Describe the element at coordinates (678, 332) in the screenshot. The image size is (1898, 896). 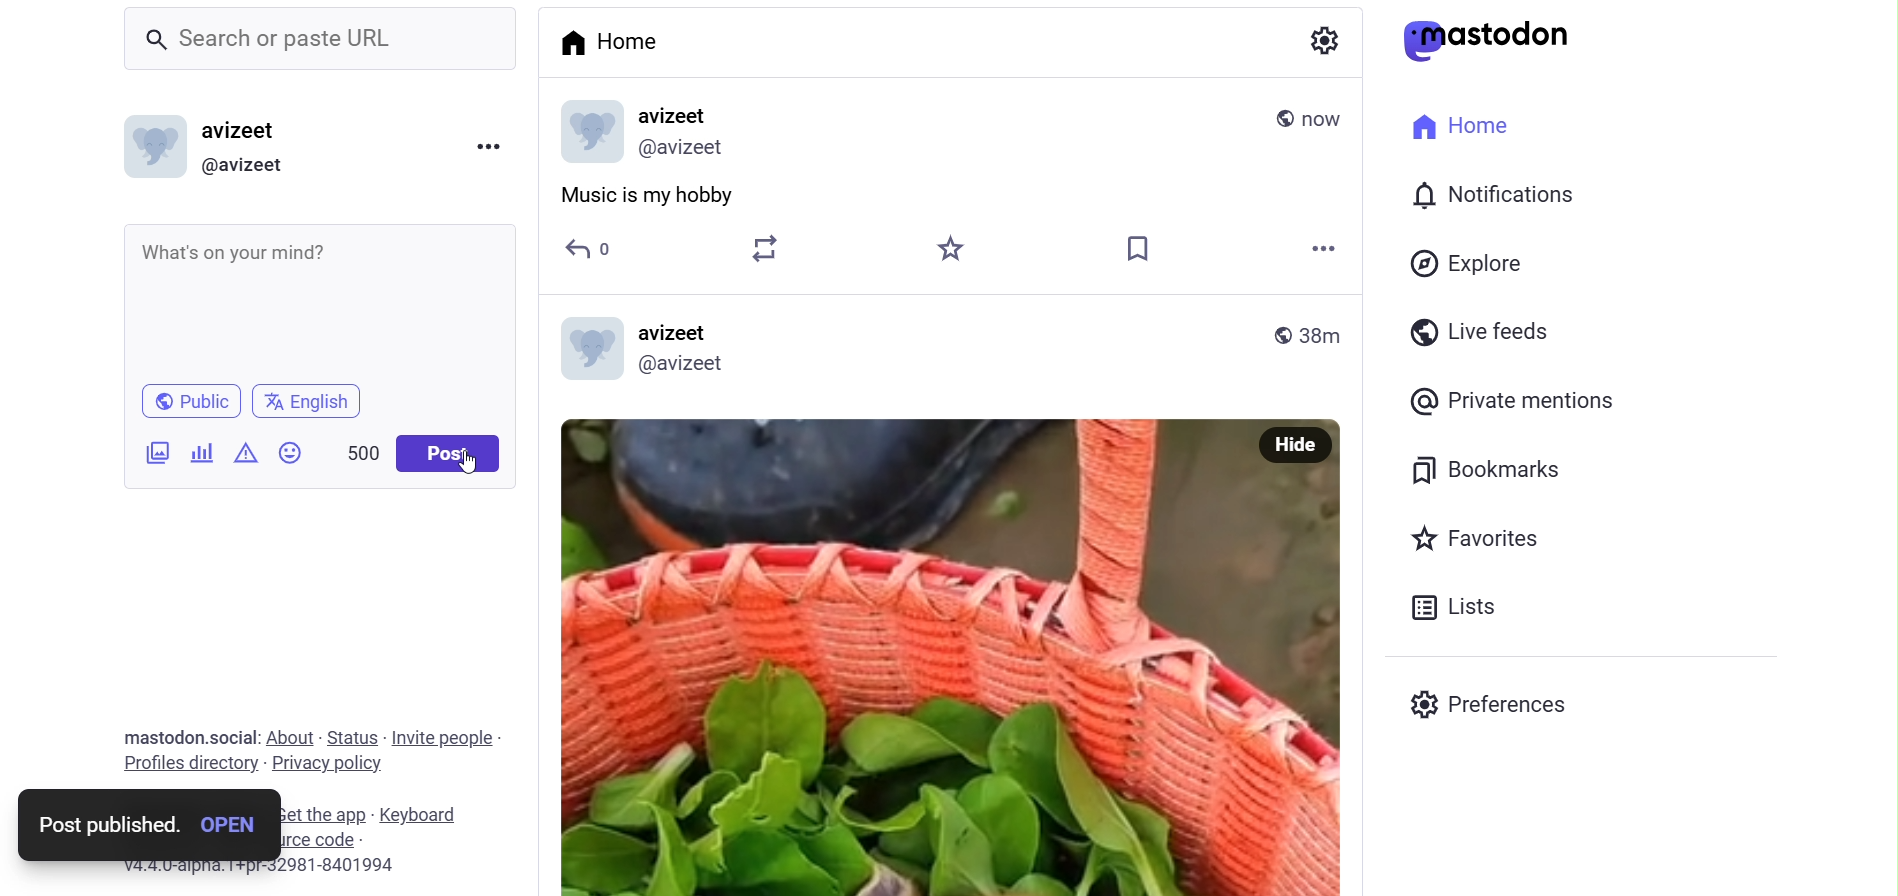
I see `avizeet` at that location.